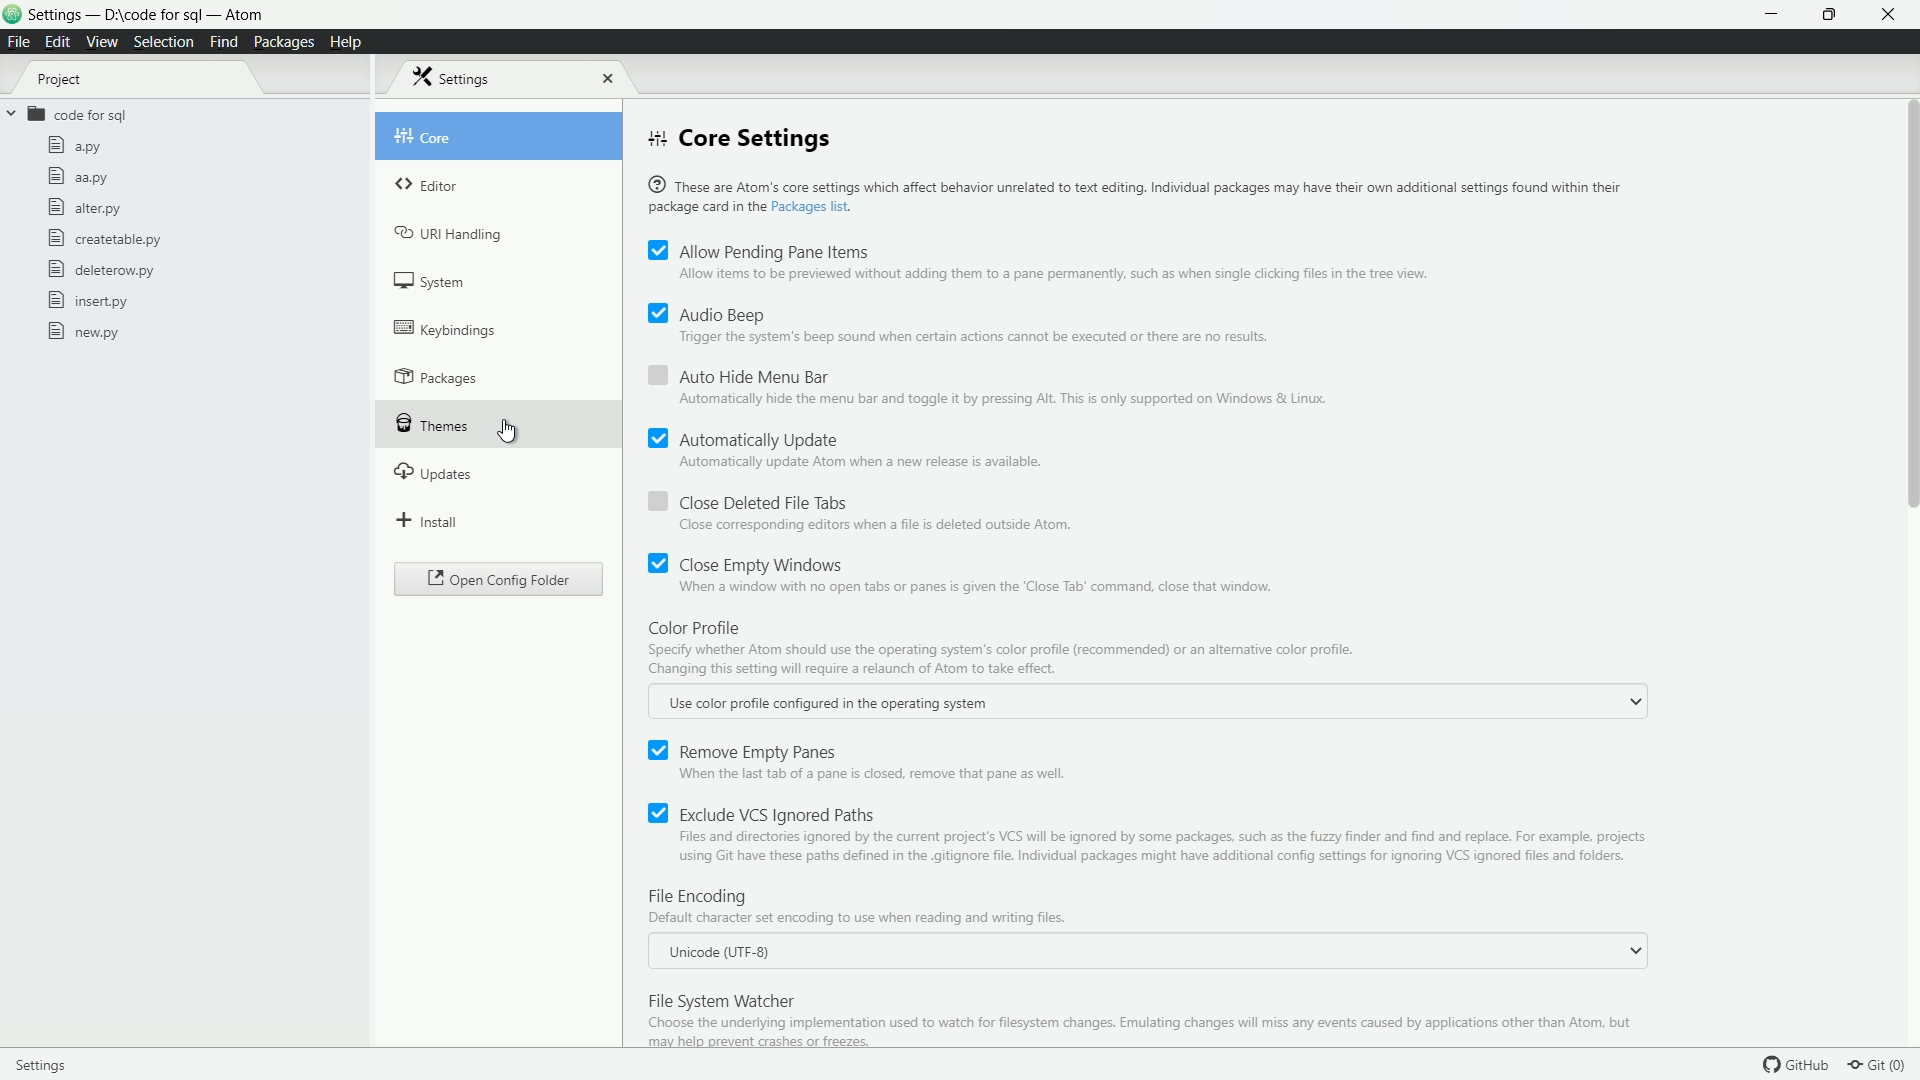 The width and height of the screenshot is (1920, 1080). I want to click on find menu, so click(222, 41).